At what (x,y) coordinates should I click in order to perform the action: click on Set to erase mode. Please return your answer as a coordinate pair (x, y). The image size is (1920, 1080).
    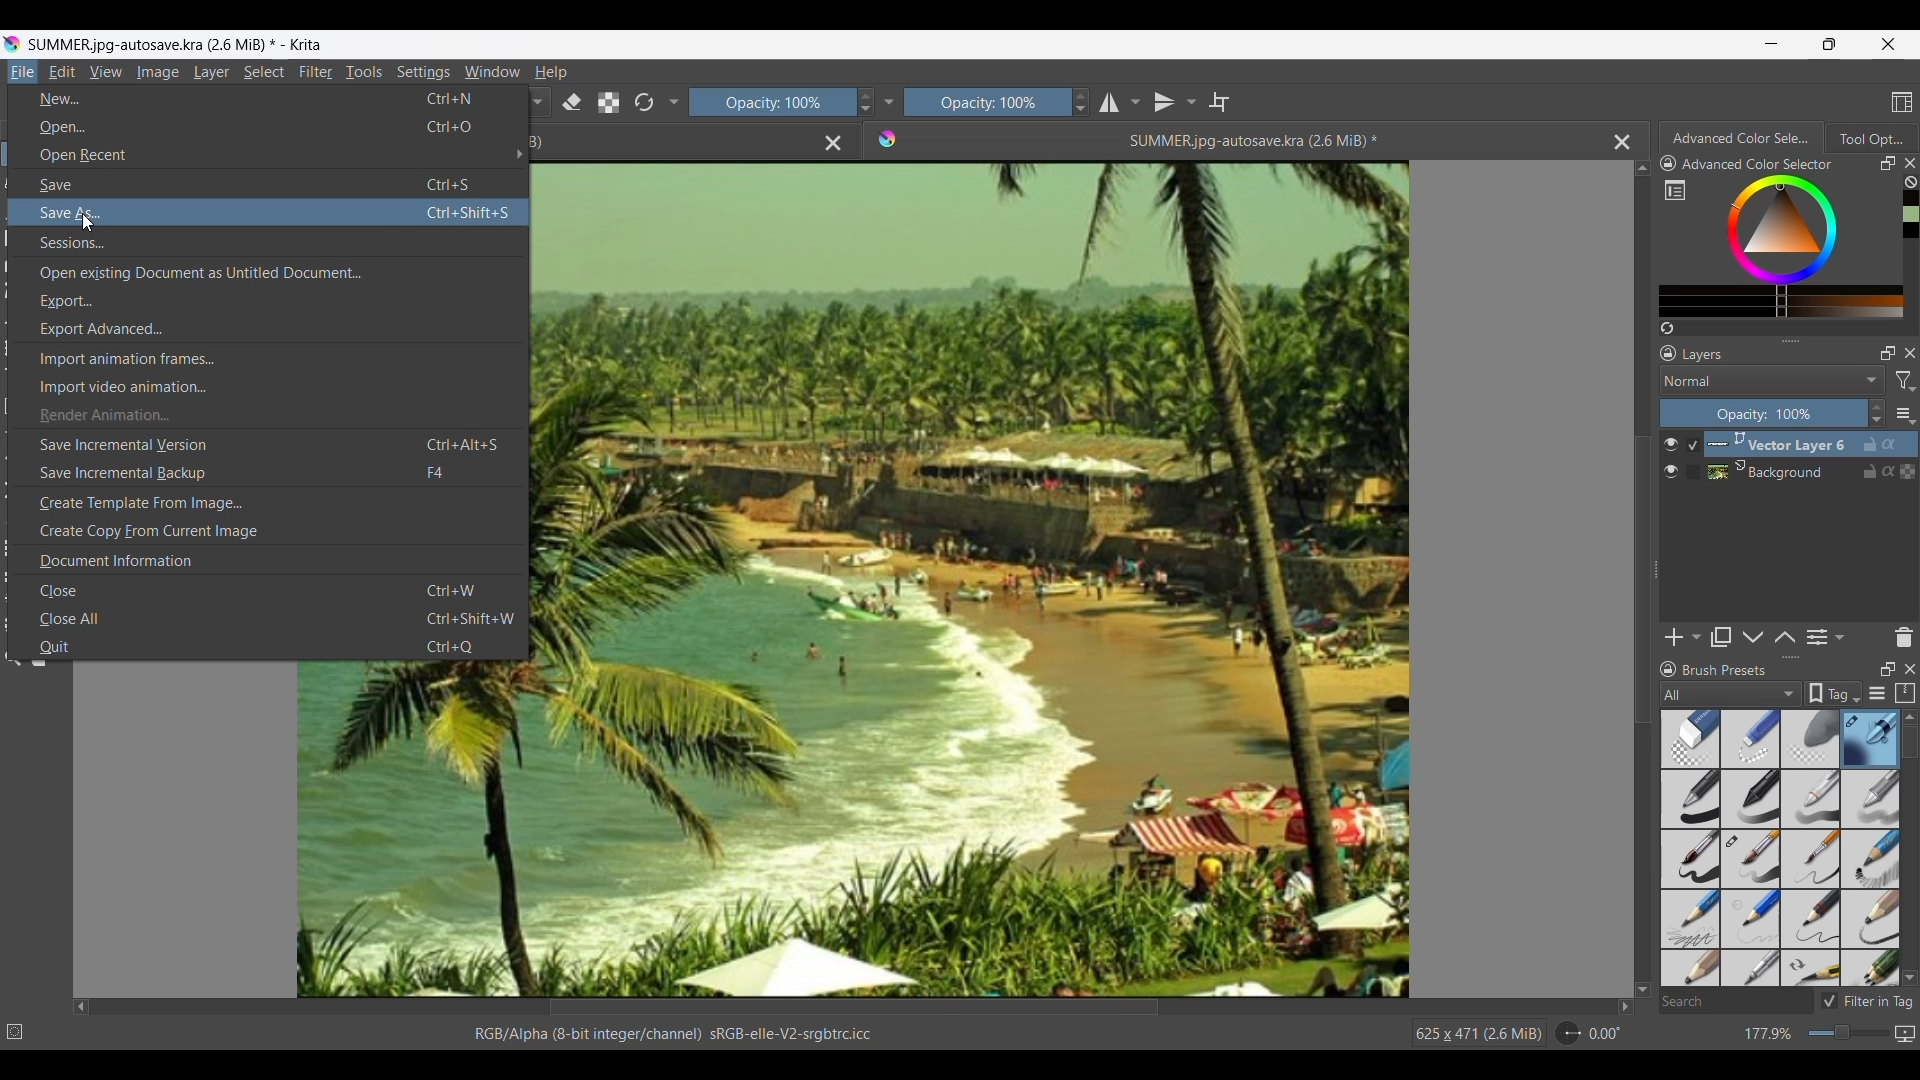
    Looking at the image, I should click on (572, 103).